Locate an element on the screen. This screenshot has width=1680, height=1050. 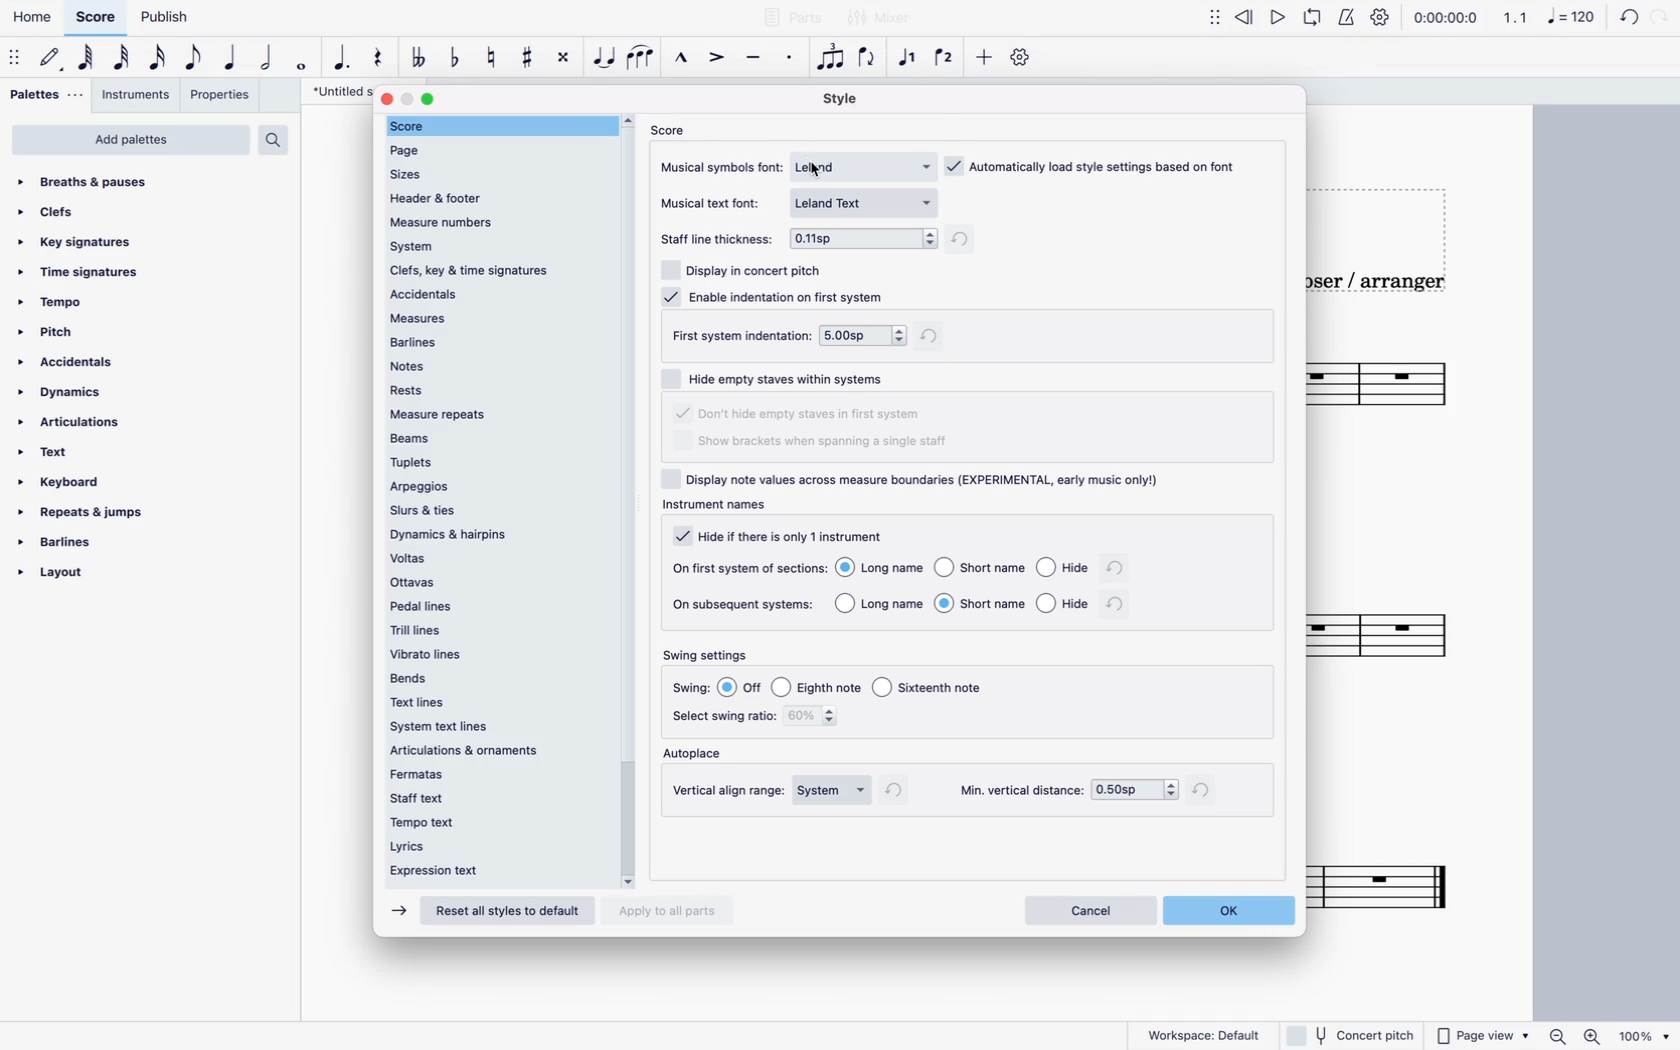
layout is located at coordinates (85, 577).